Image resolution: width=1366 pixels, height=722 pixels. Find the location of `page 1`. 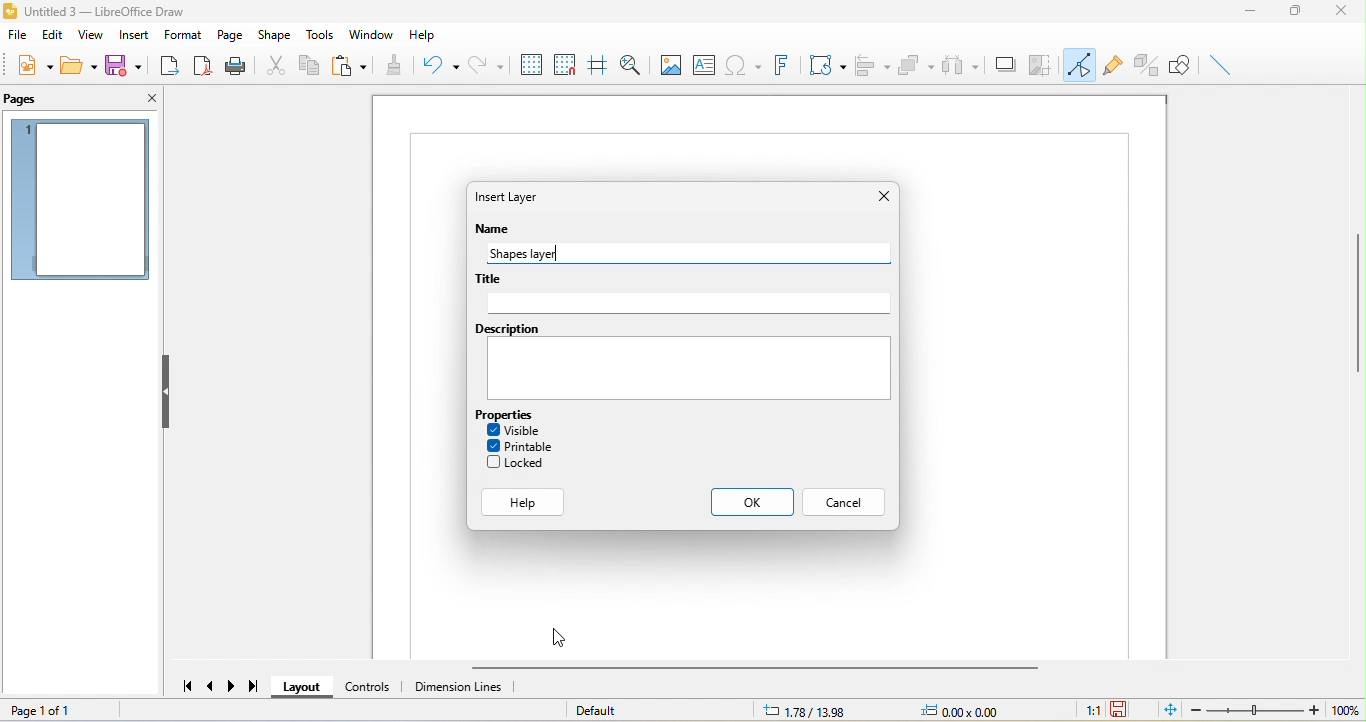

page 1 is located at coordinates (85, 201).